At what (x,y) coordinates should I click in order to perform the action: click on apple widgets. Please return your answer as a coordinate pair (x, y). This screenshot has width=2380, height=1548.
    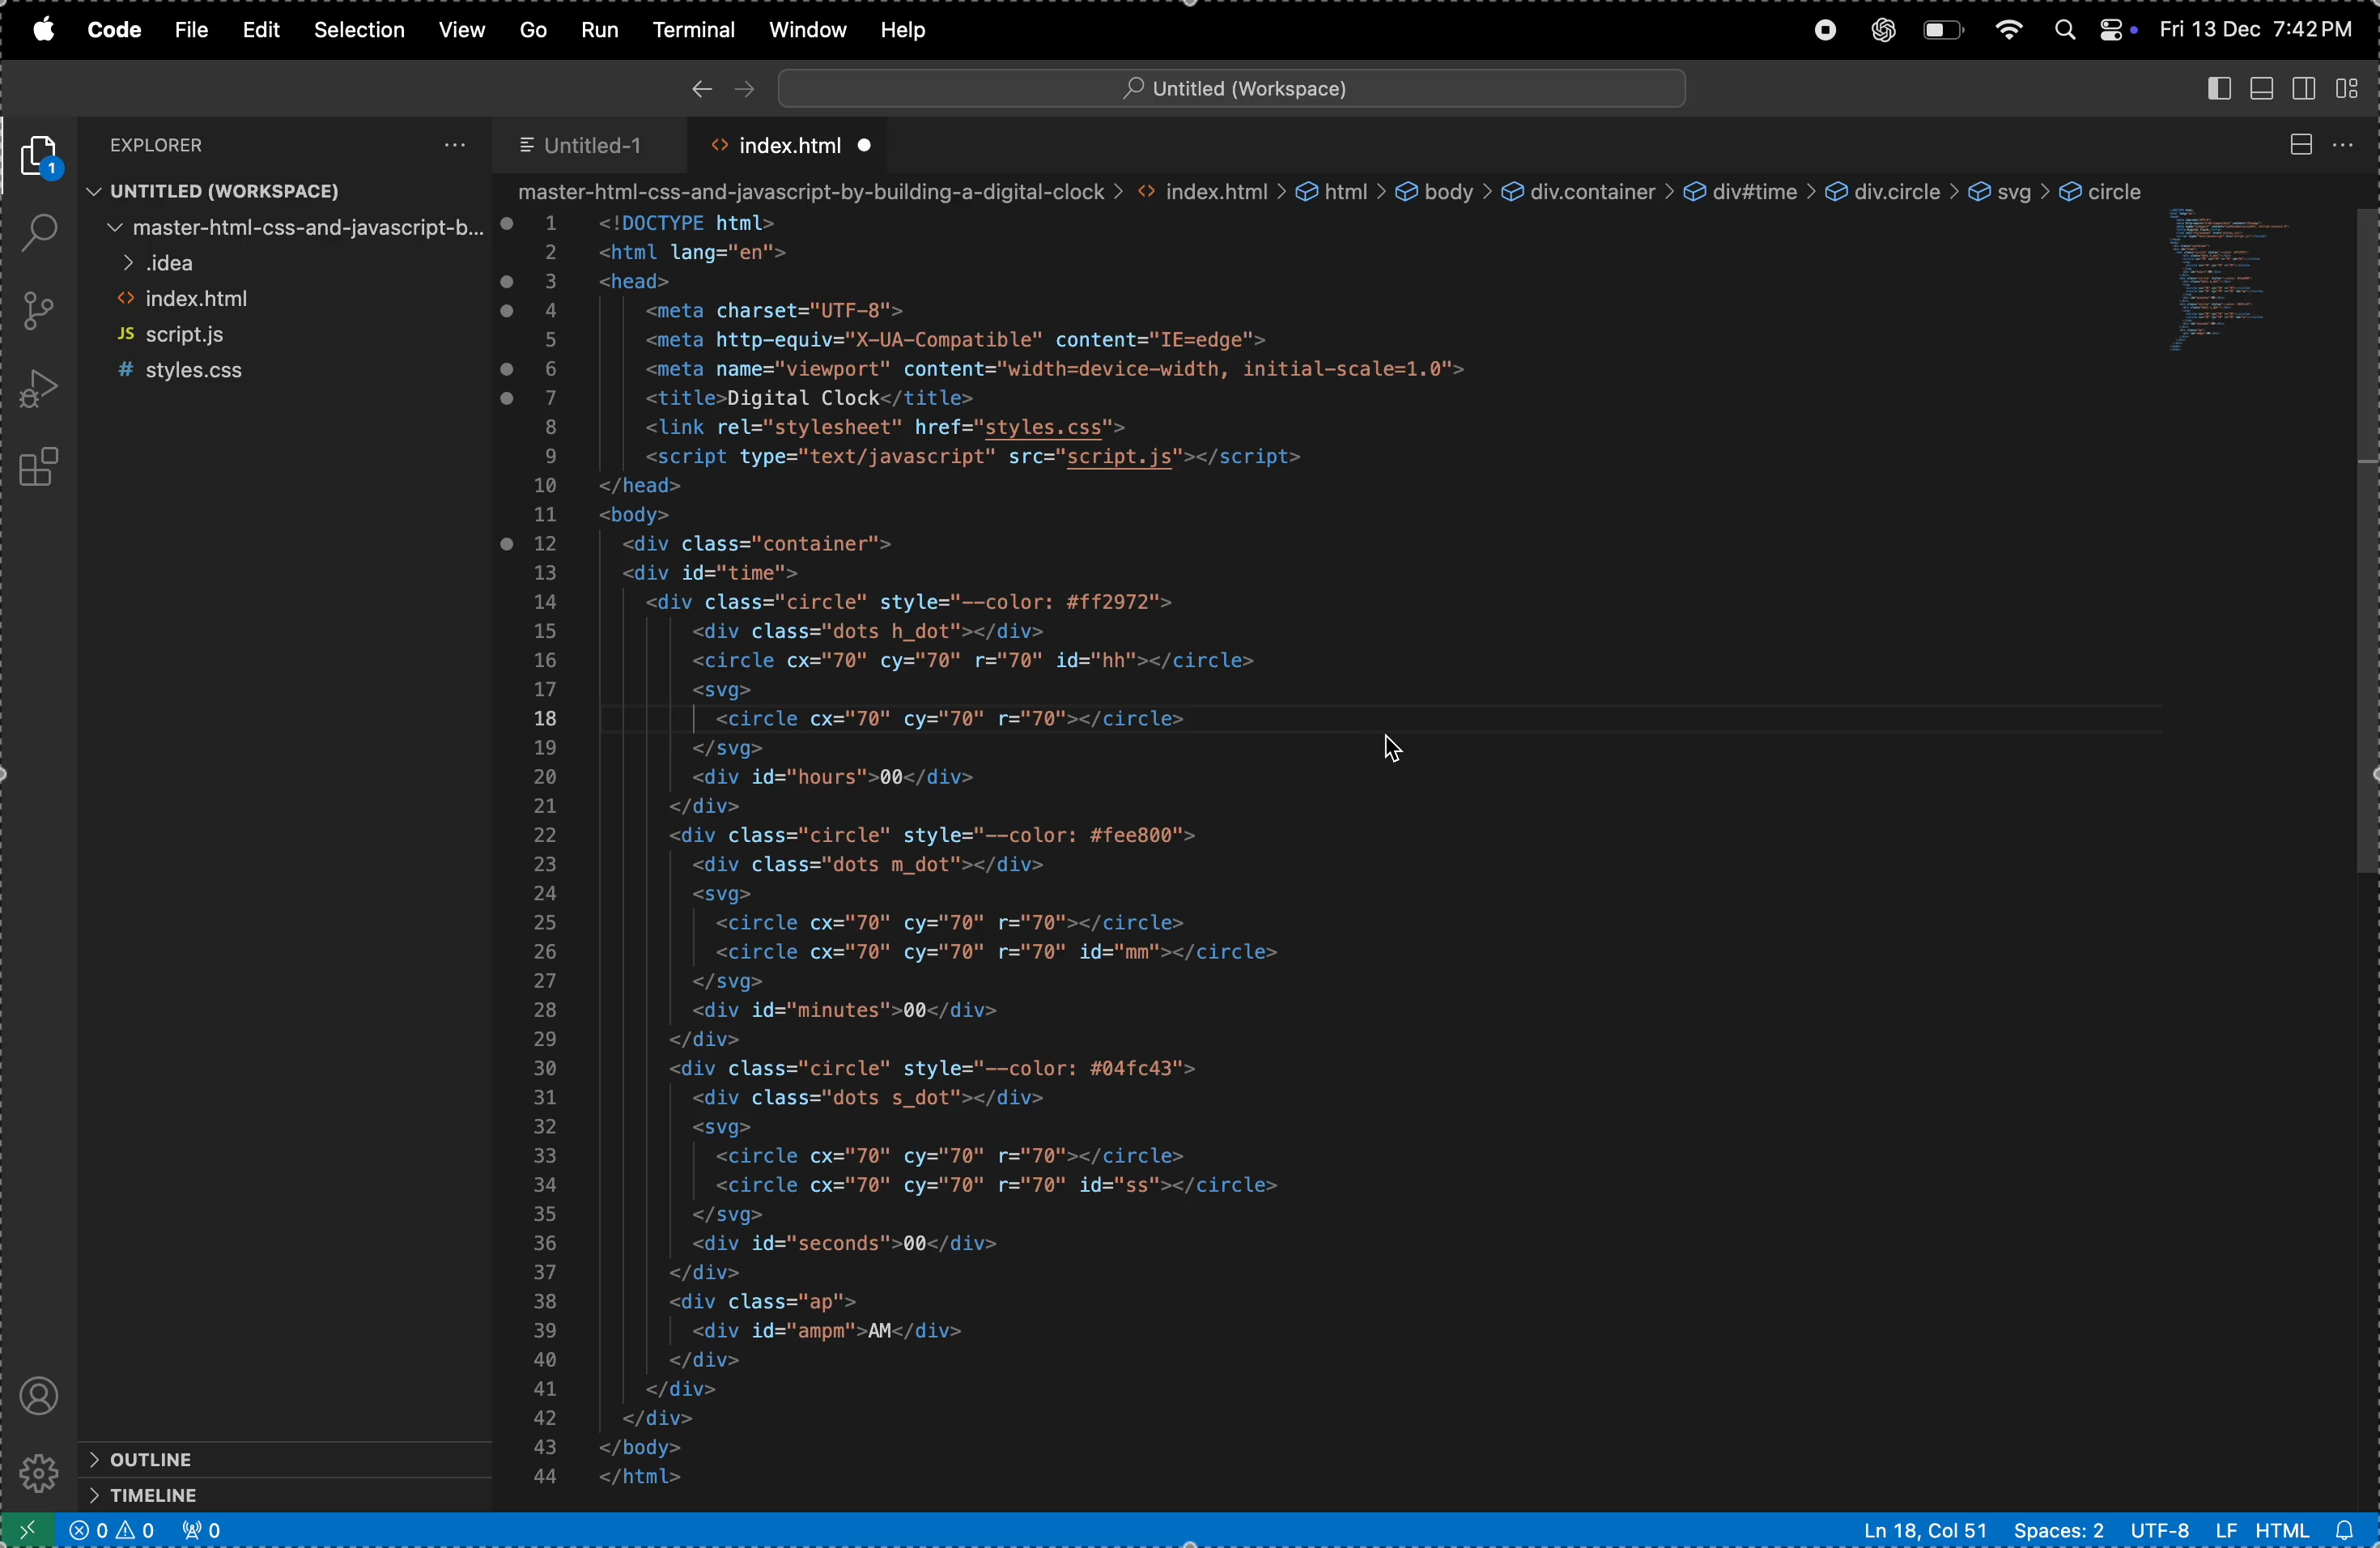
    Looking at the image, I should click on (2093, 25).